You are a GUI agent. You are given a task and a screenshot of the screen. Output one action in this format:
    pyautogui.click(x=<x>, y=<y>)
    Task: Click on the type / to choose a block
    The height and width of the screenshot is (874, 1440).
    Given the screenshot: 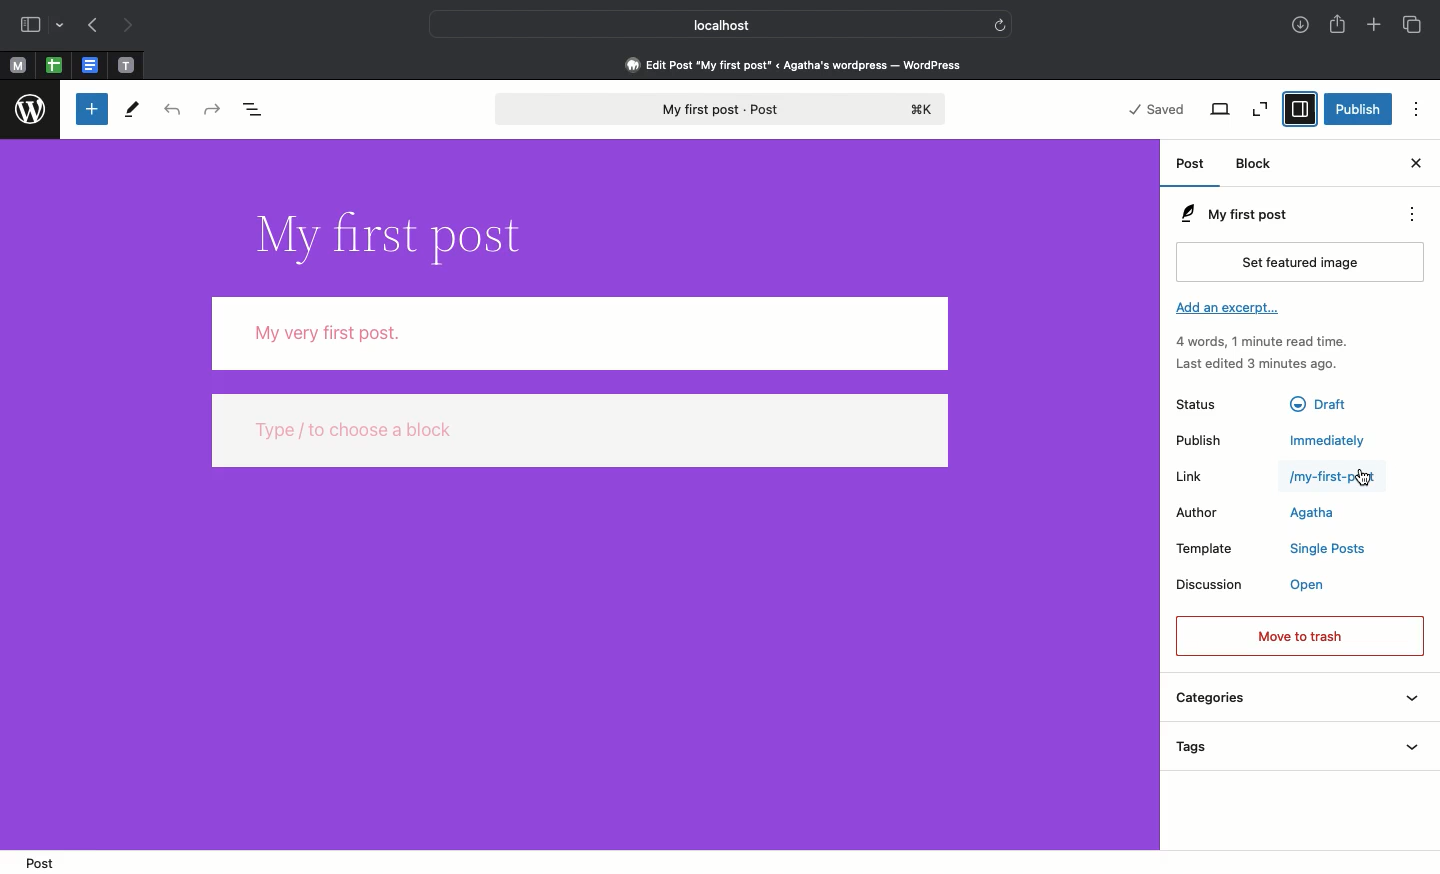 What is the action you would take?
    pyautogui.click(x=581, y=429)
    